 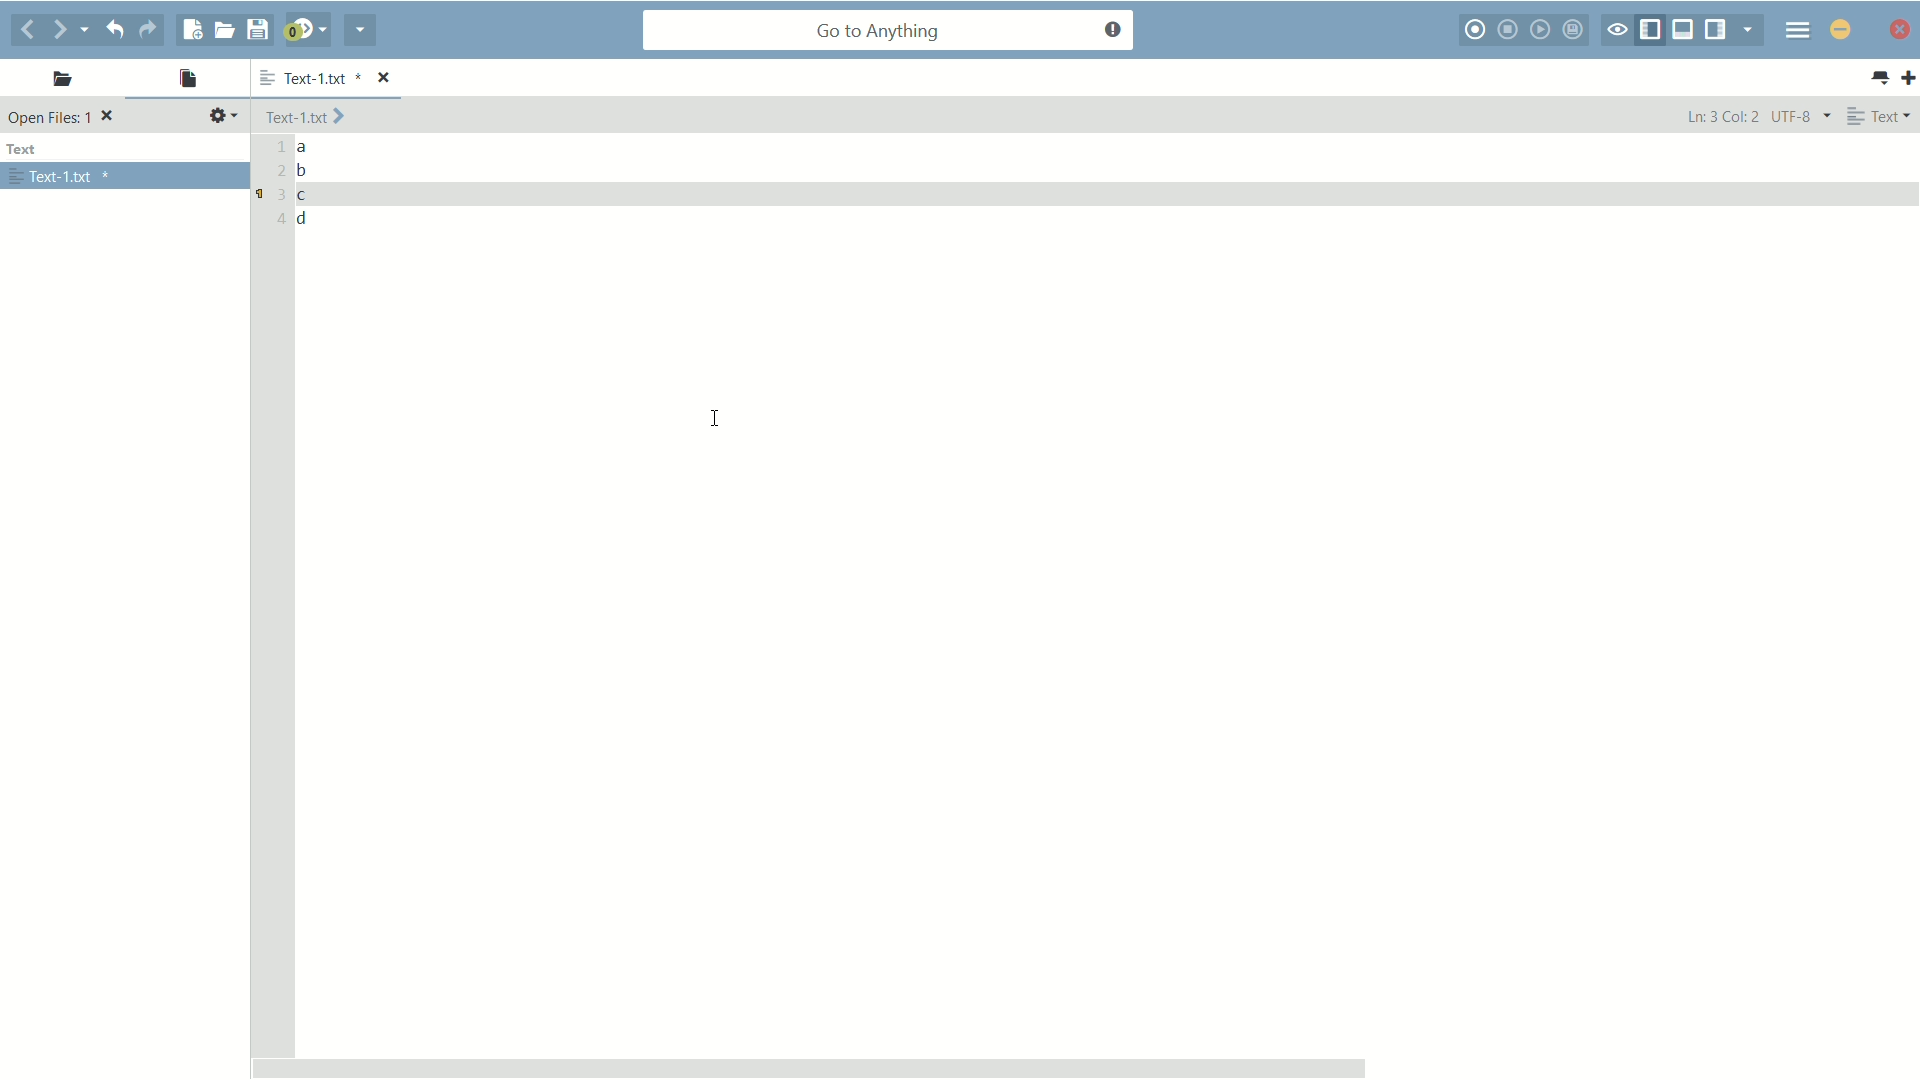 I want to click on open files, so click(x=187, y=79).